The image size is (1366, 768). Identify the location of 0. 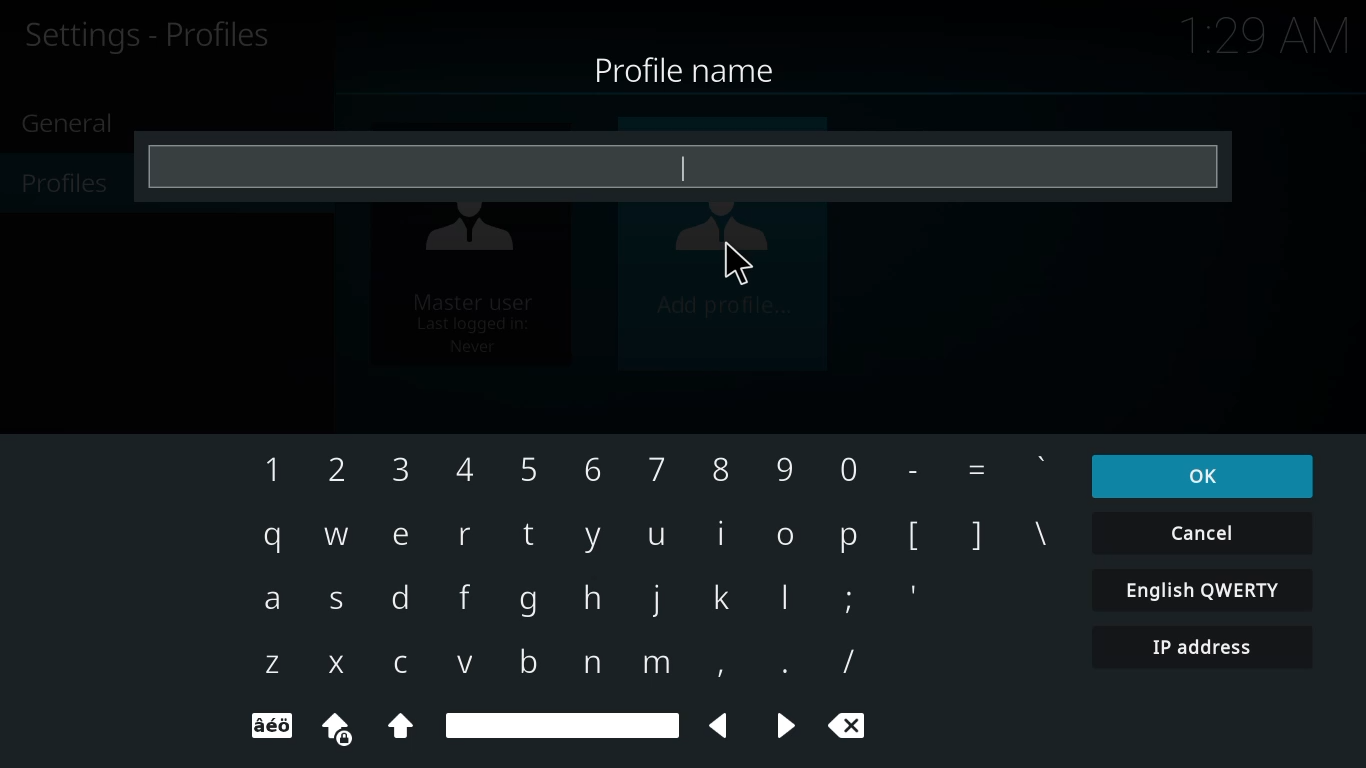
(850, 469).